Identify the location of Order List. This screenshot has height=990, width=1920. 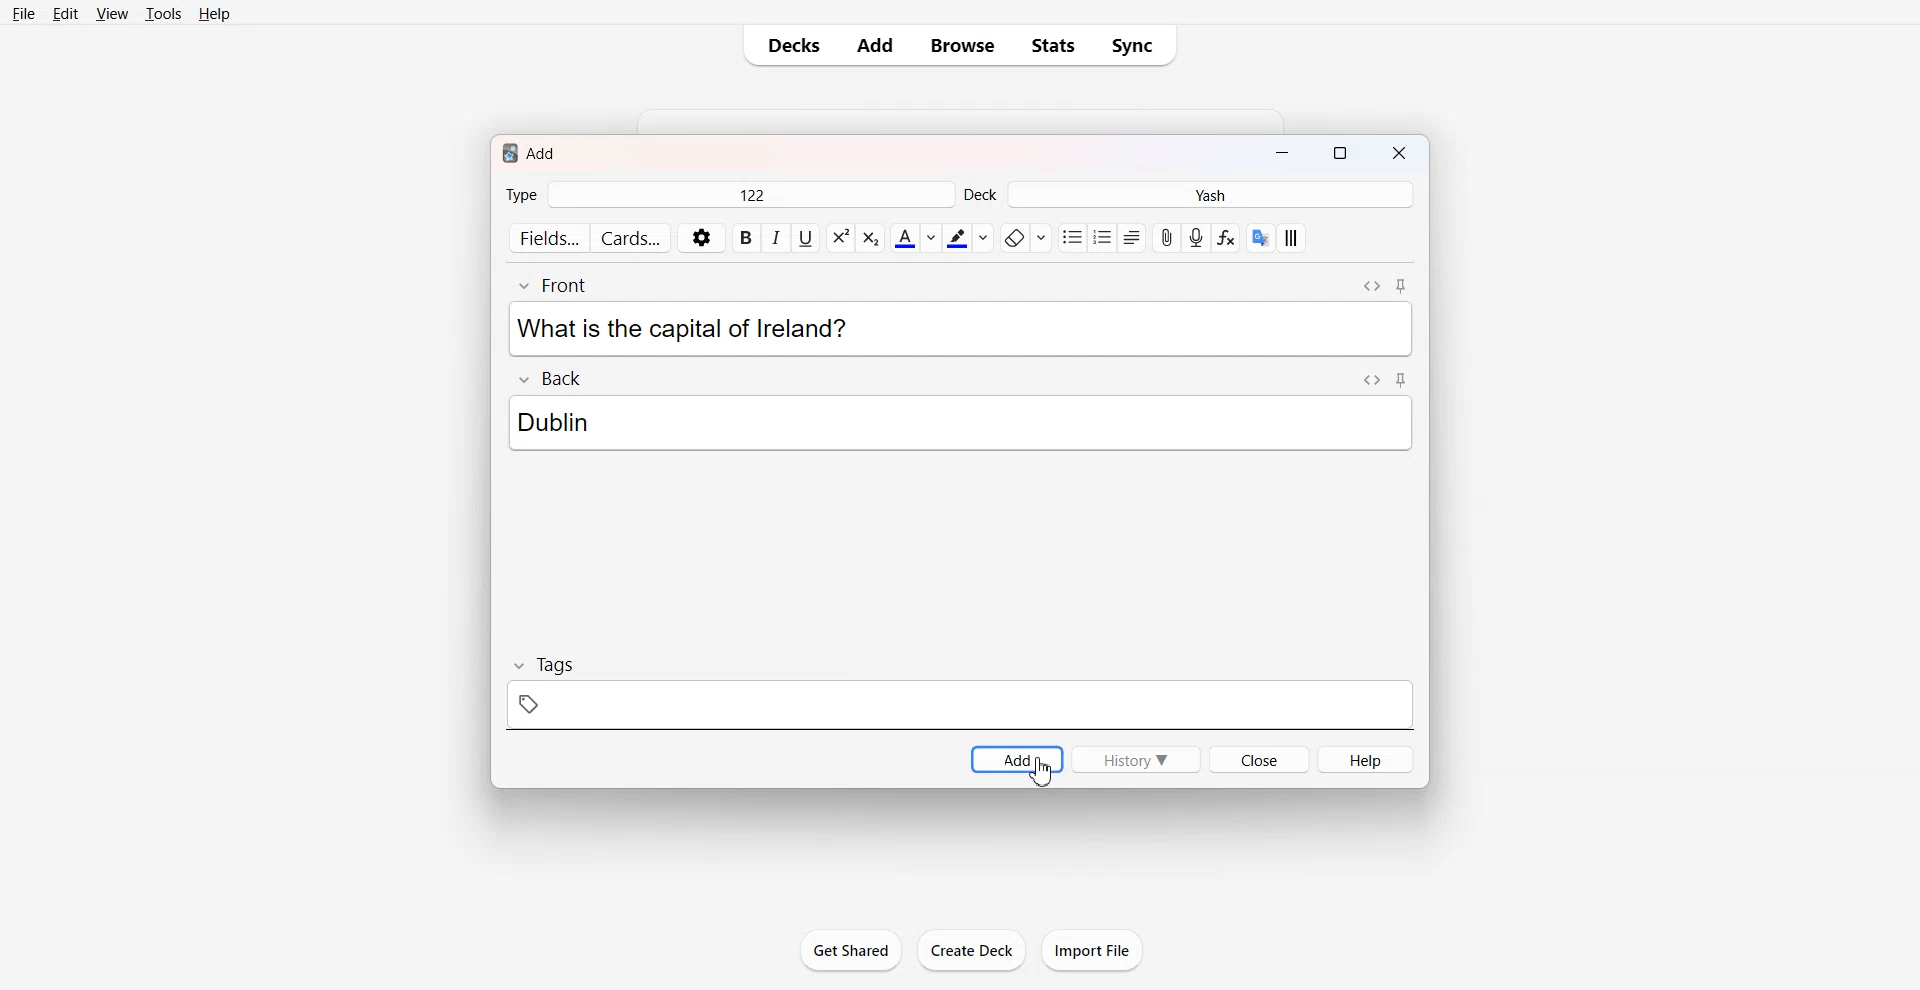
(1102, 238).